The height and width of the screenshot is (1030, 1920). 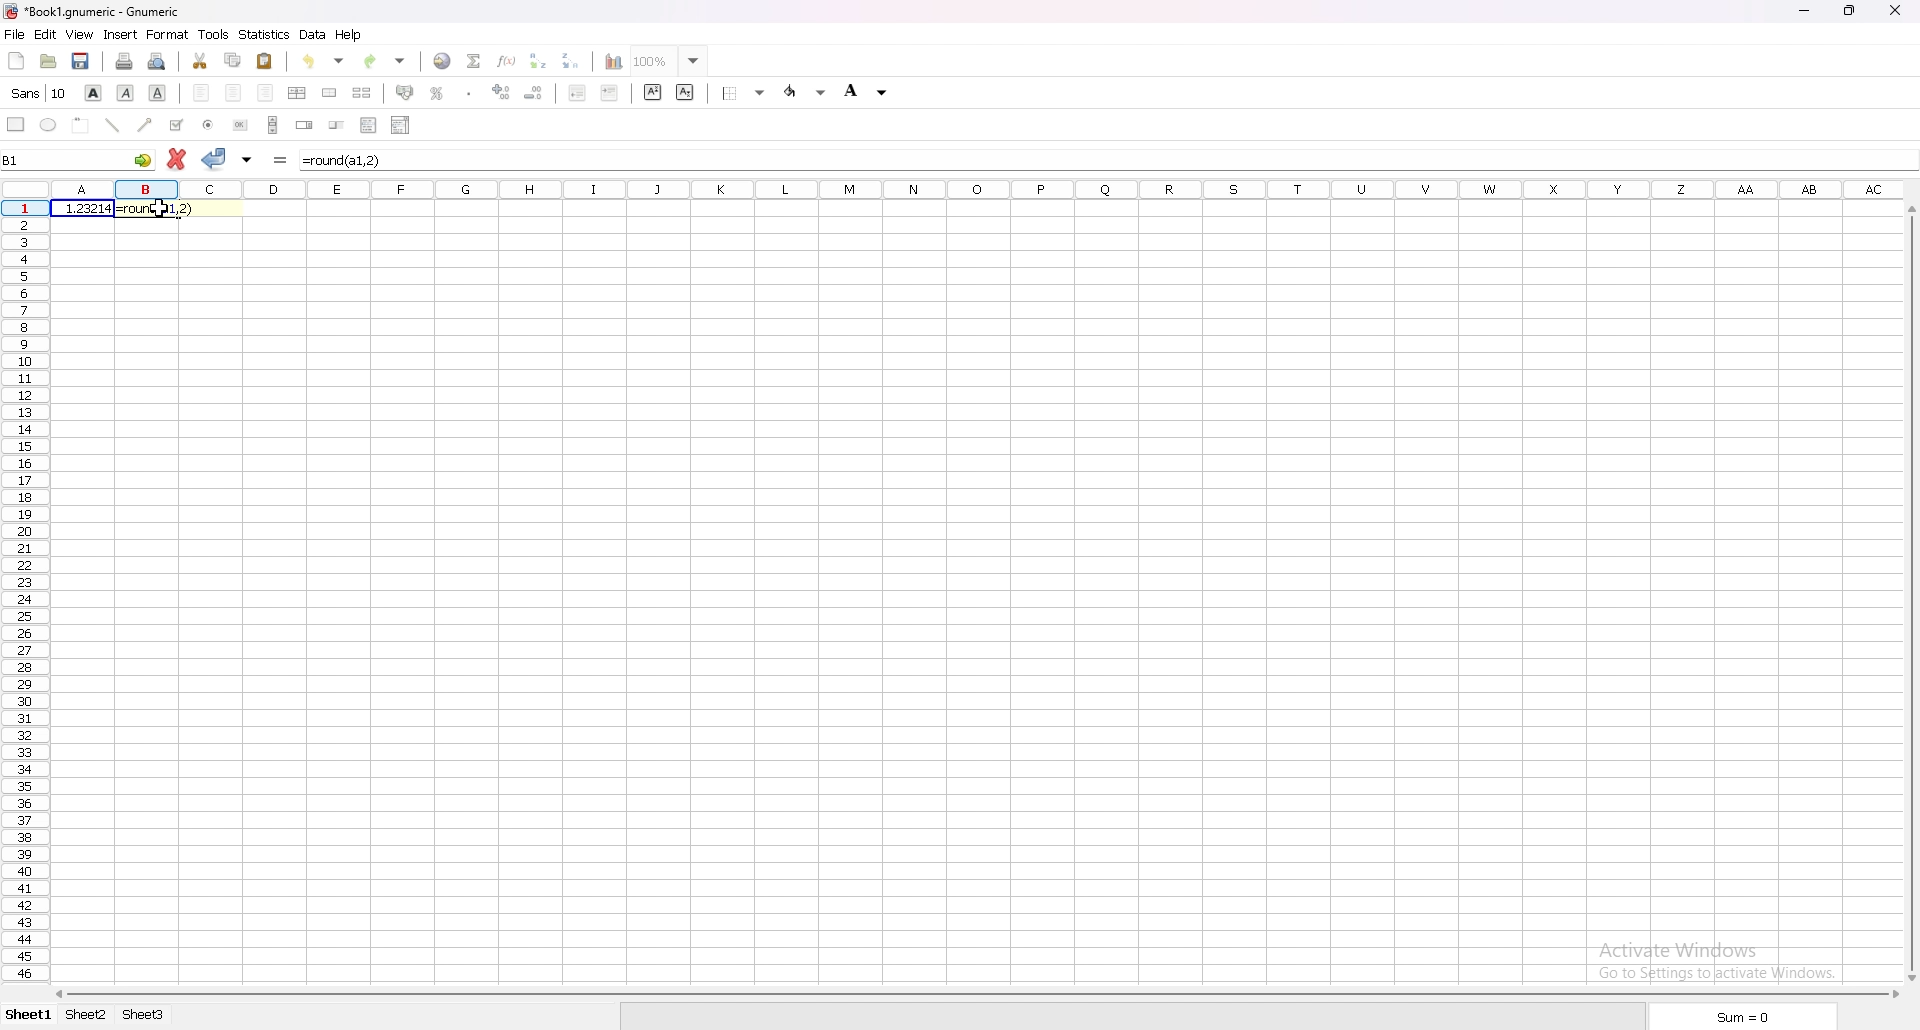 I want to click on font, so click(x=41, y=93).